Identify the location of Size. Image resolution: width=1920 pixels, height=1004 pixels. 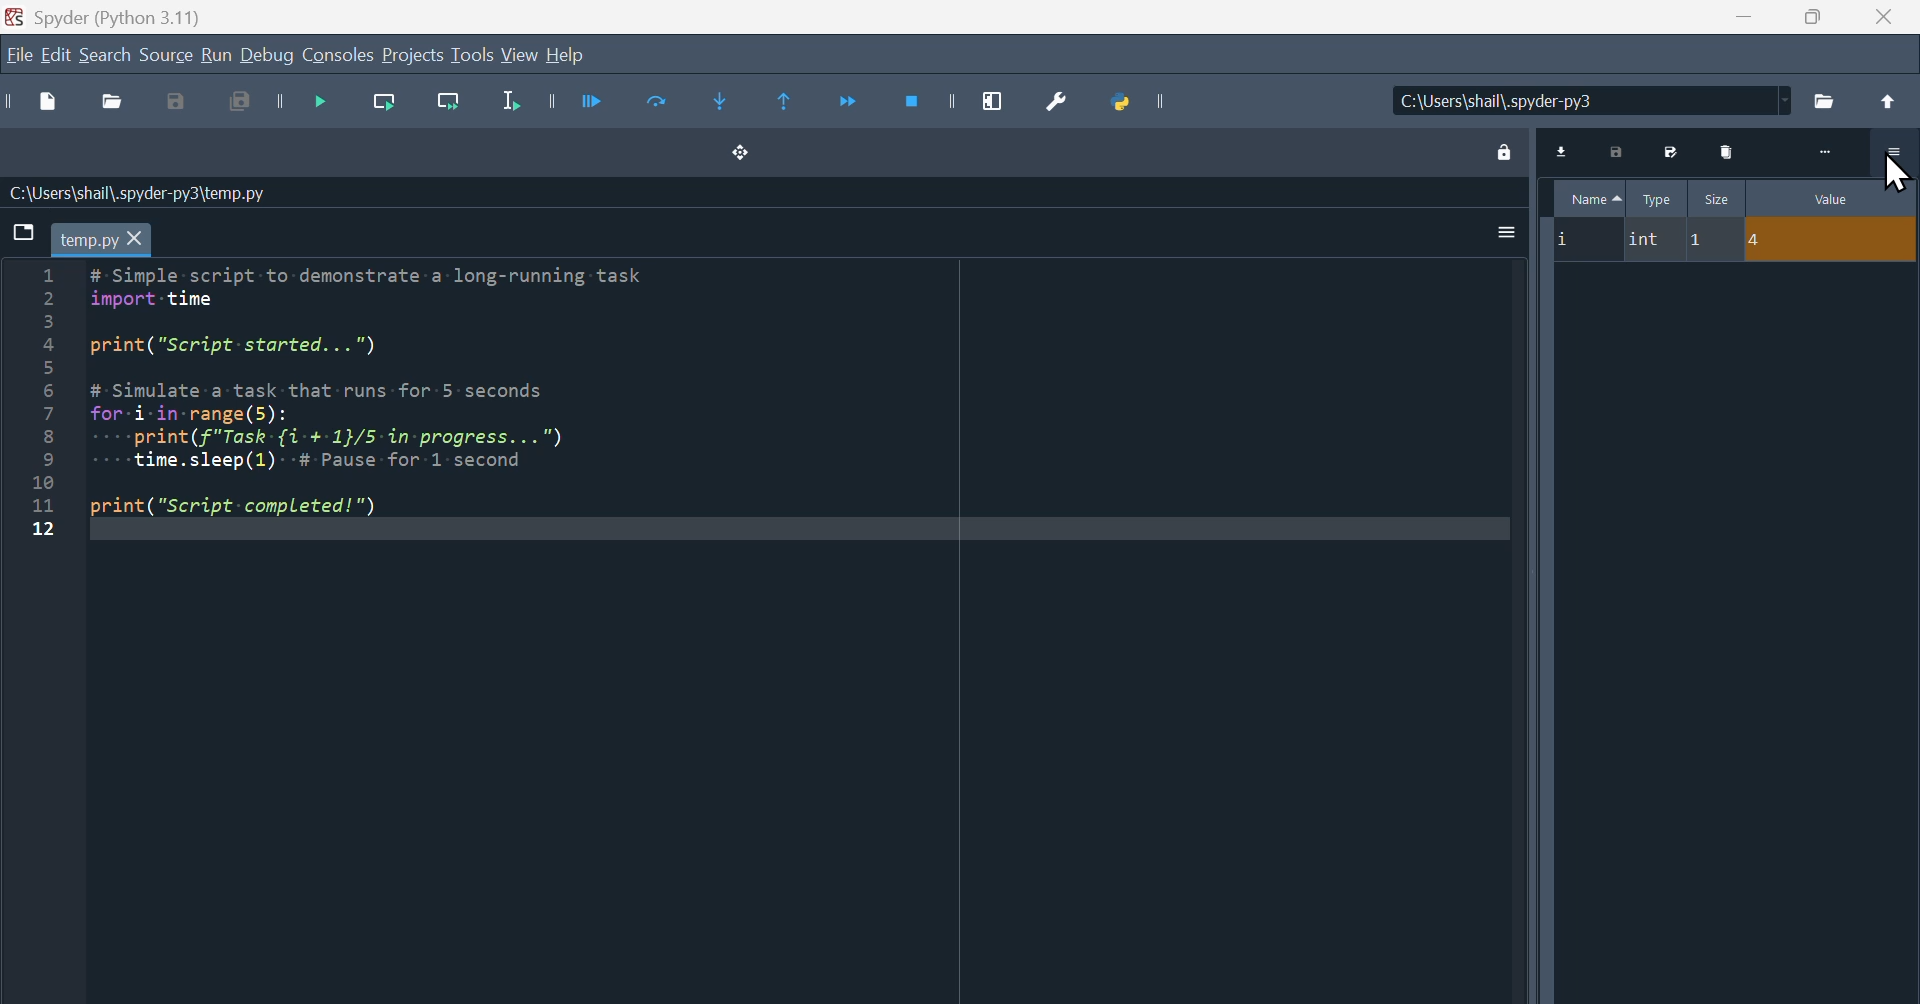
(1717, 198).